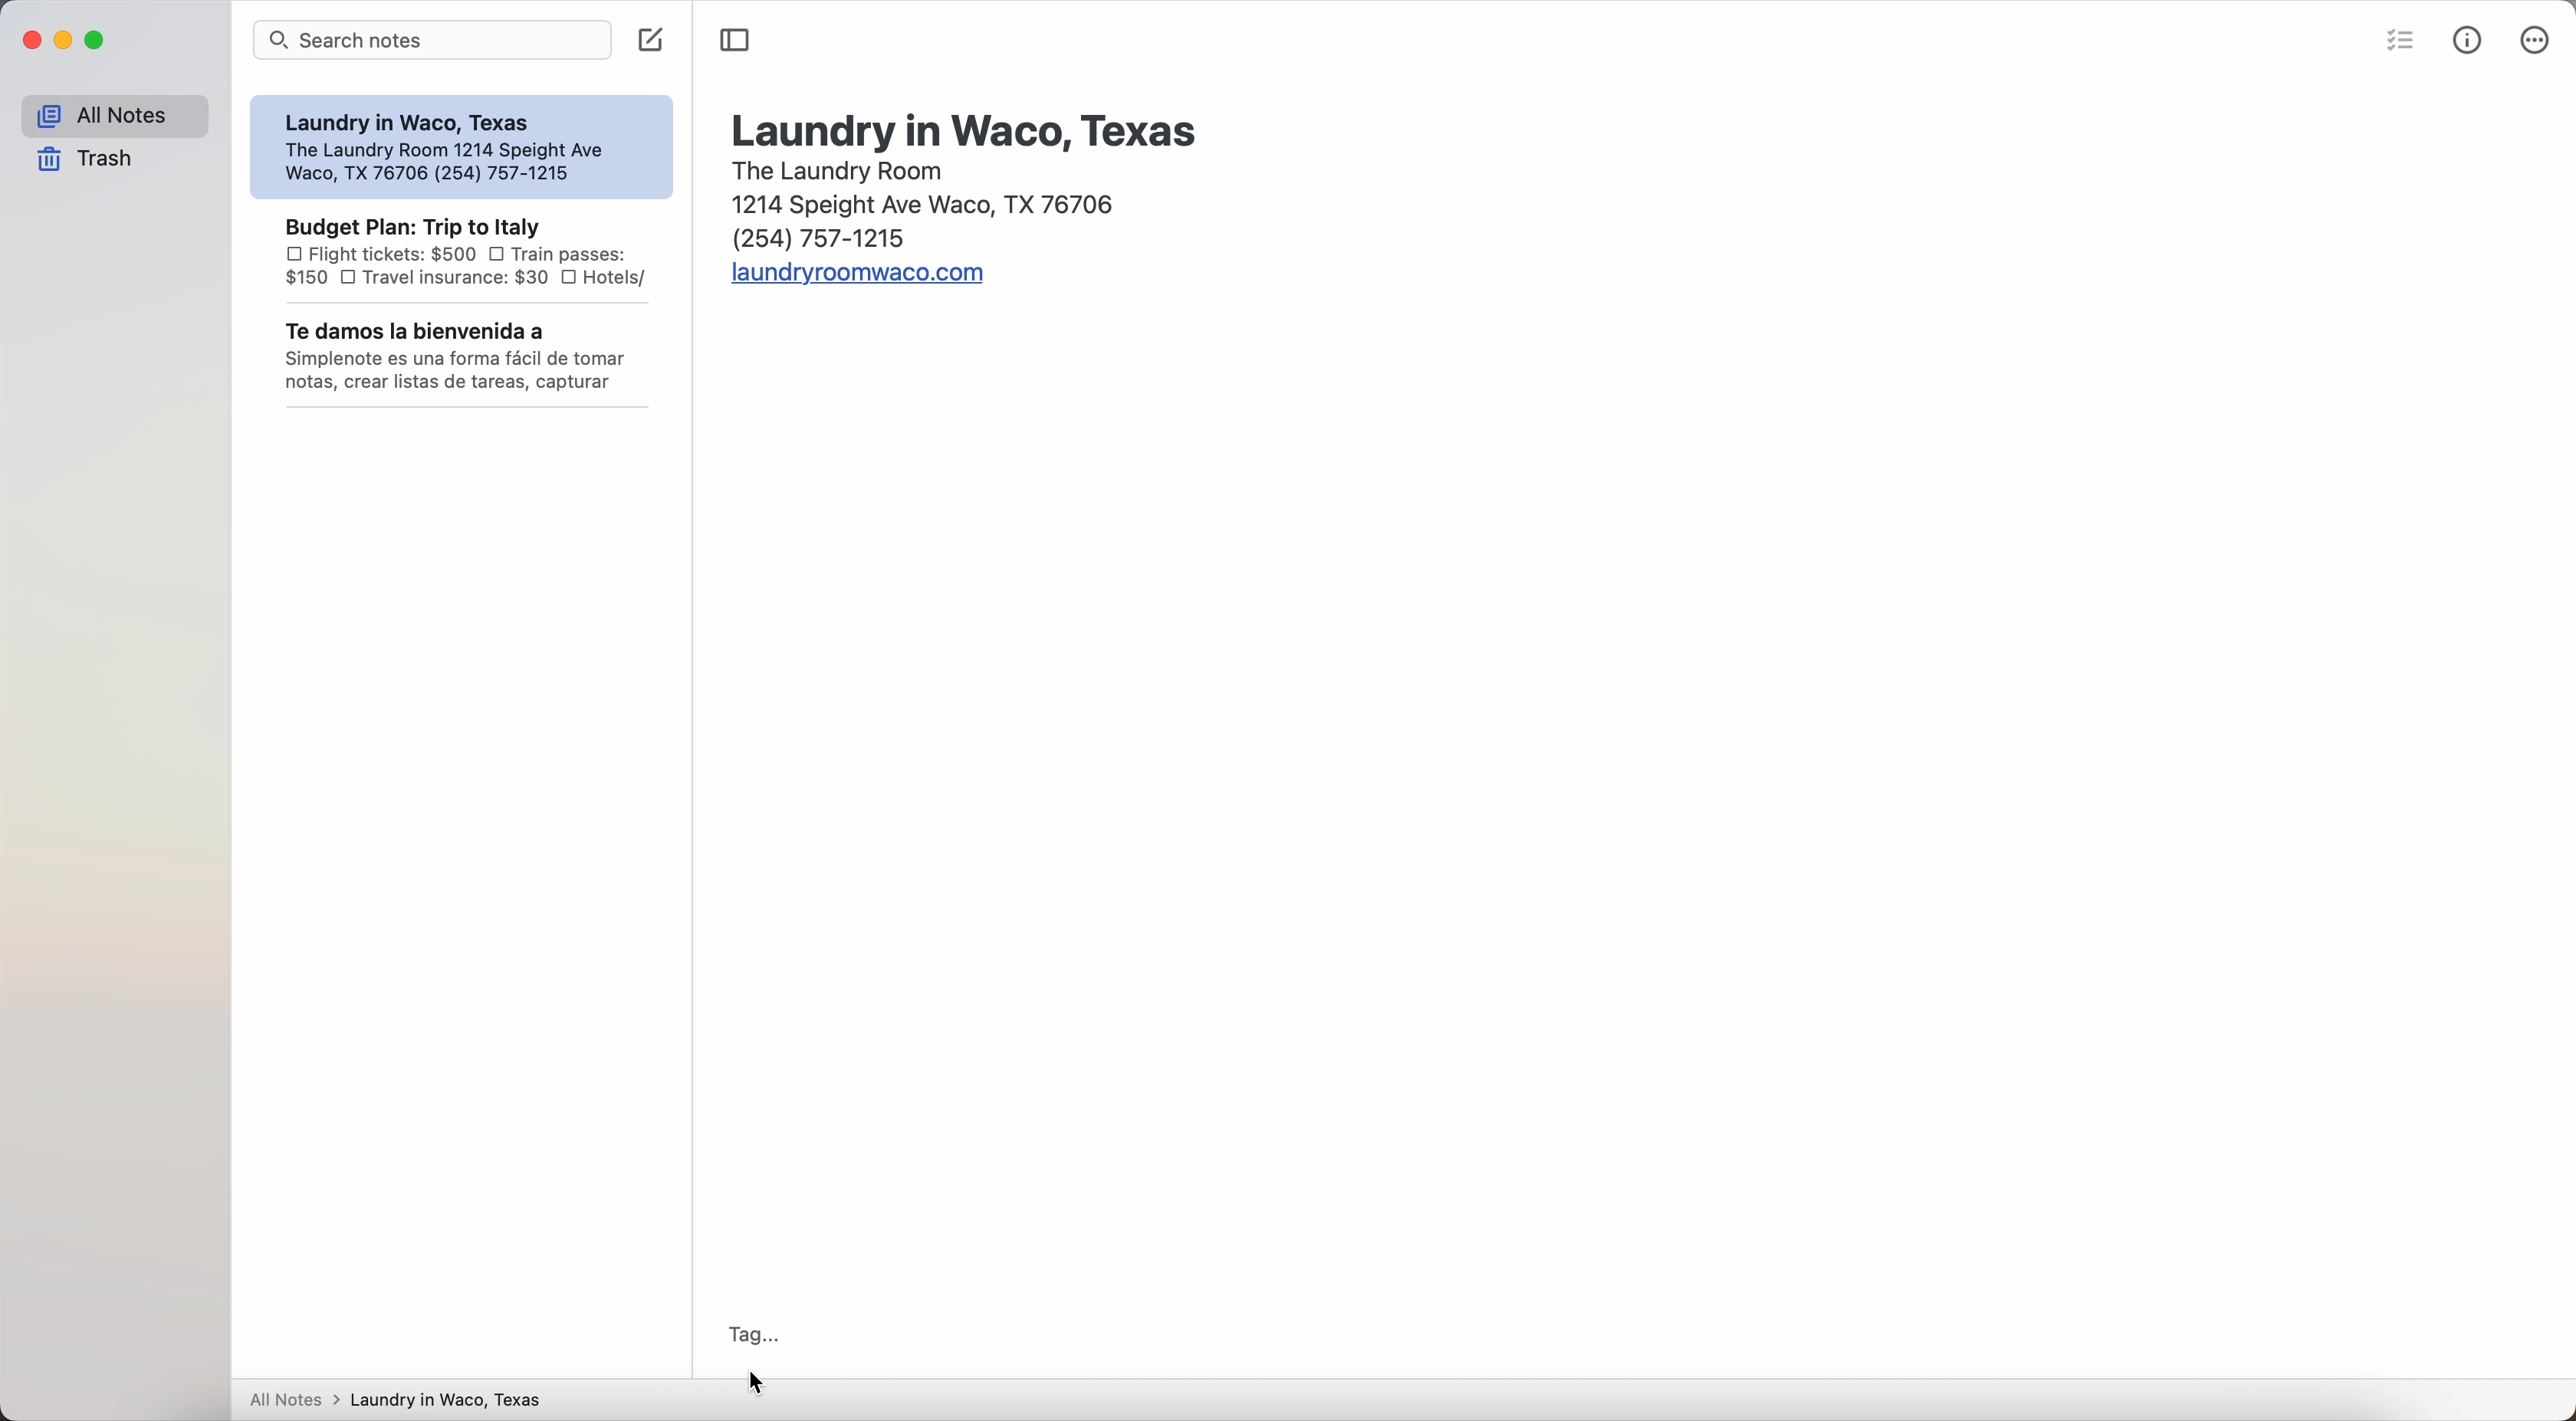  Describe the element at coordinates (757, 1333) in the screenshot. I see `tag` at that location.